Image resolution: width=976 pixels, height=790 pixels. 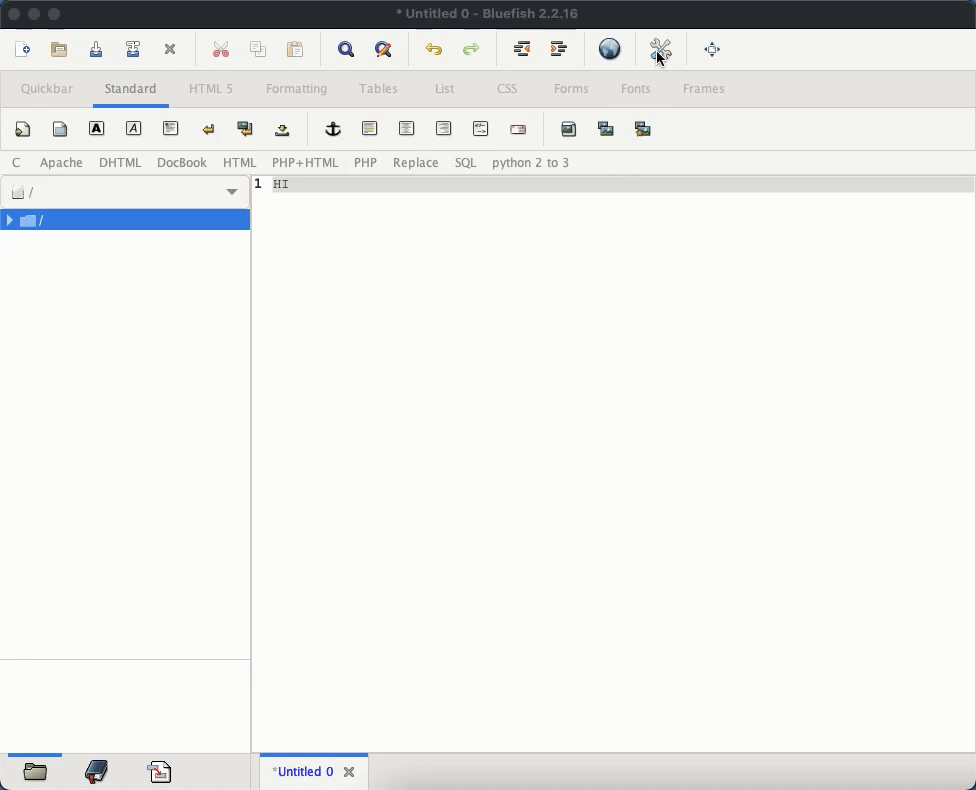 I want to click on html, so click(x=240, y=162).